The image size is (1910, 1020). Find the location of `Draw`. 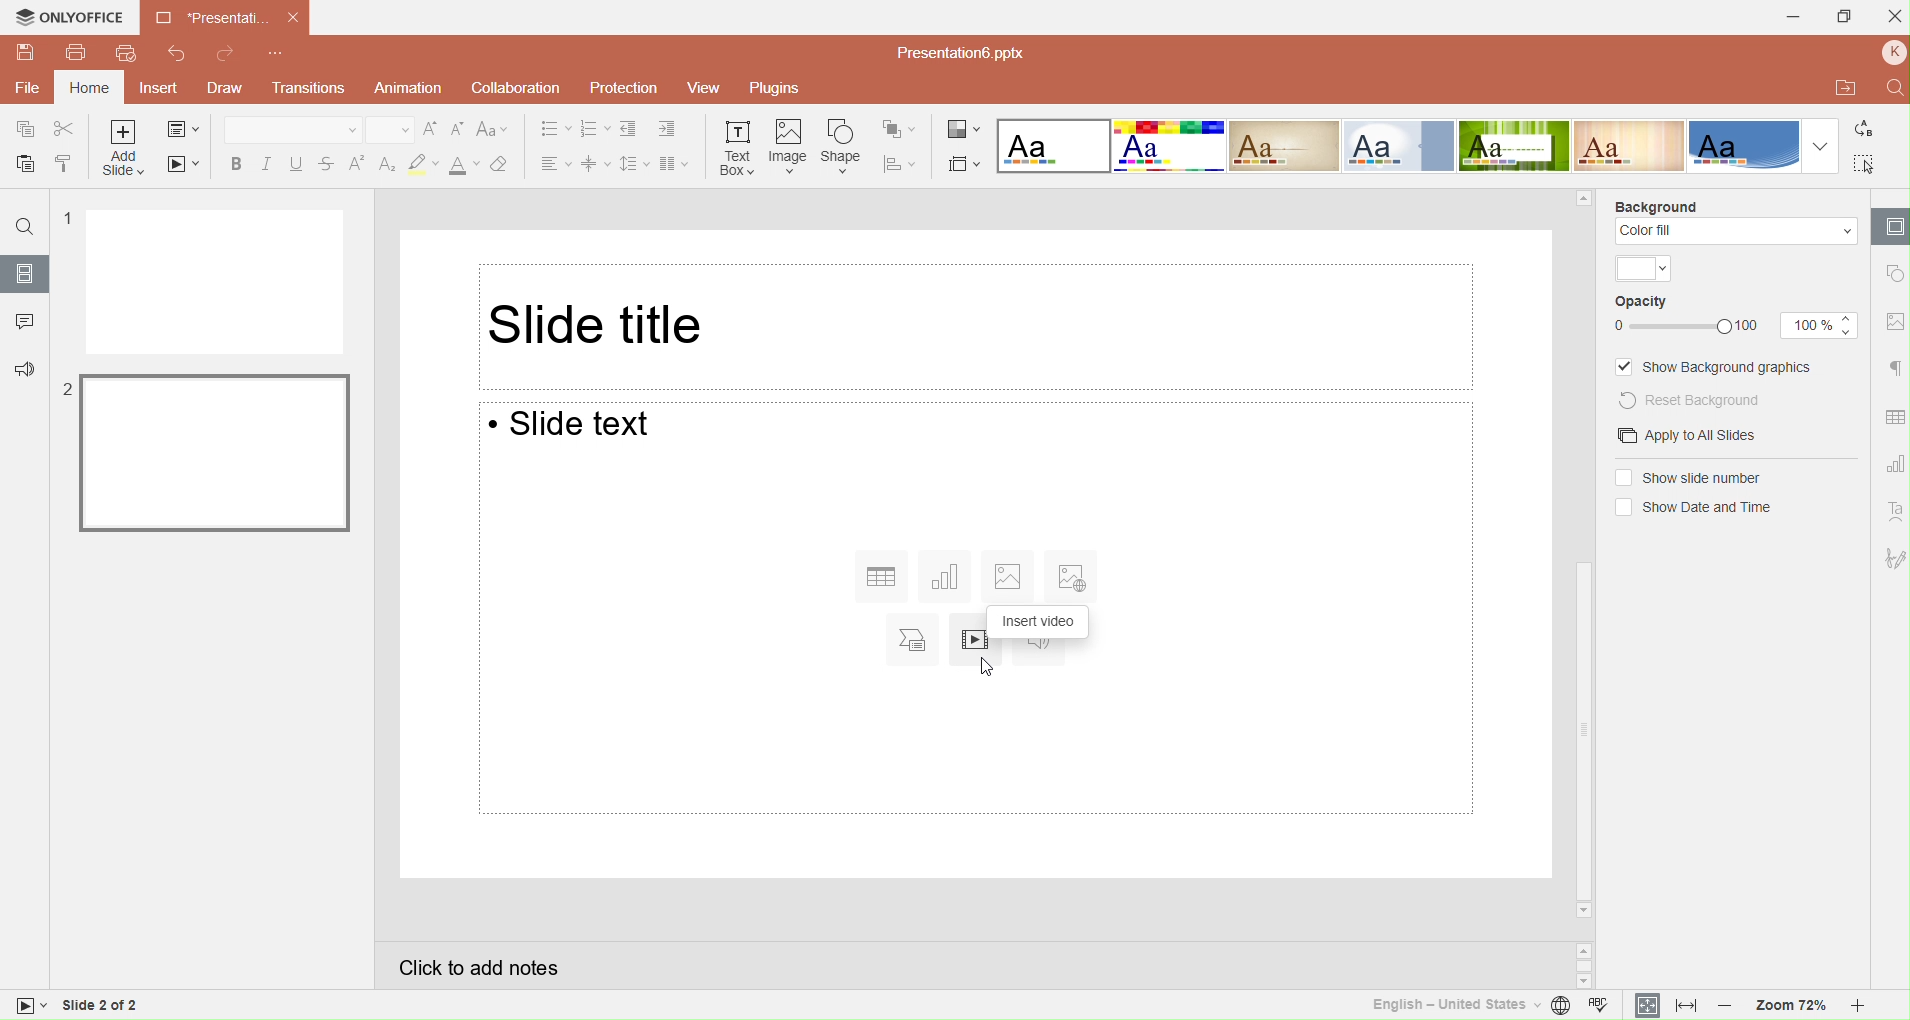

Draw is located at coordinates (223, 88).